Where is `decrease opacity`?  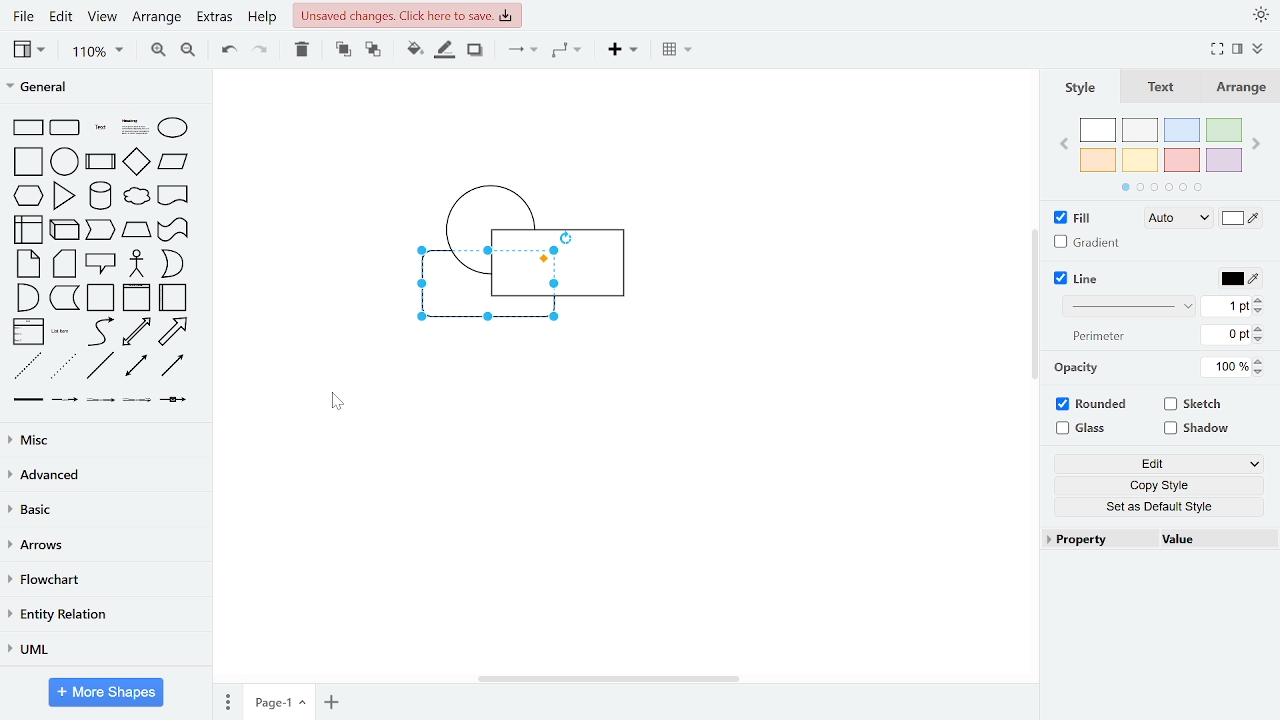
decrease opacity is located at coordinates (1259, 372).